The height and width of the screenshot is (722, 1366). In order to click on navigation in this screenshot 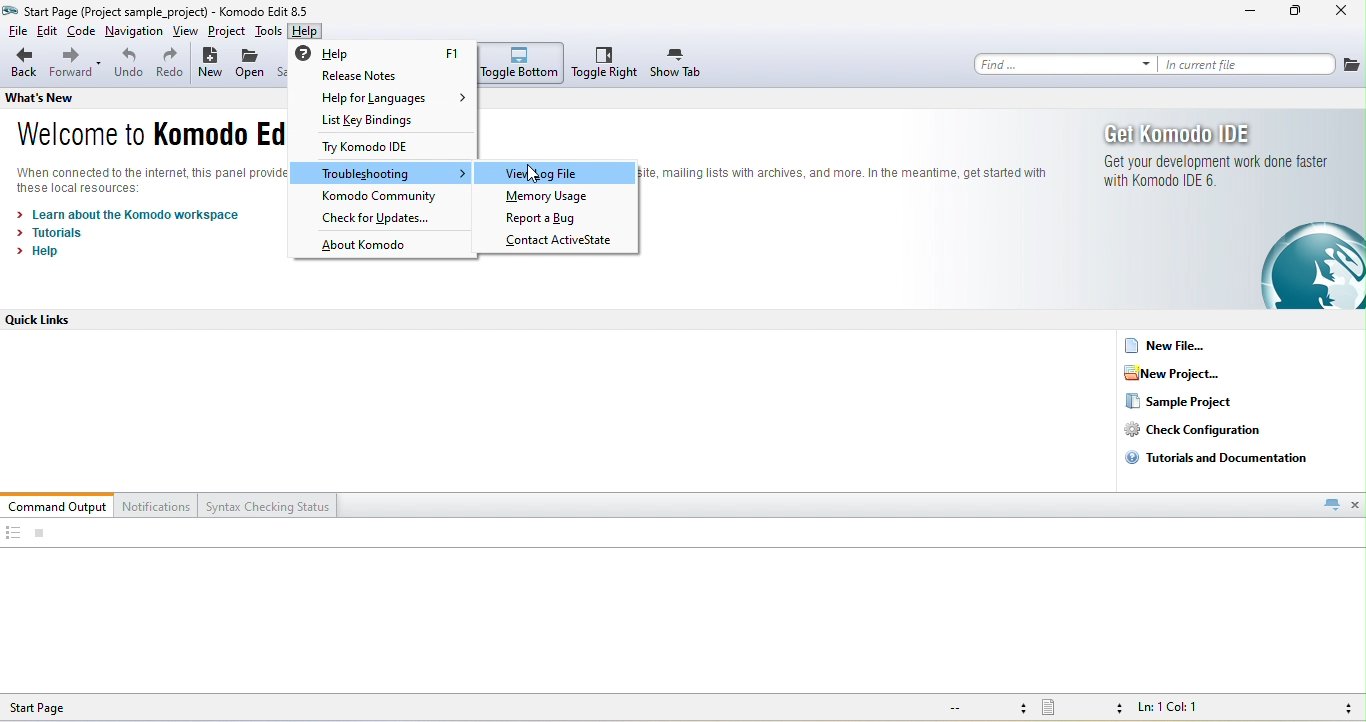, I will do `click(135, 33)`.